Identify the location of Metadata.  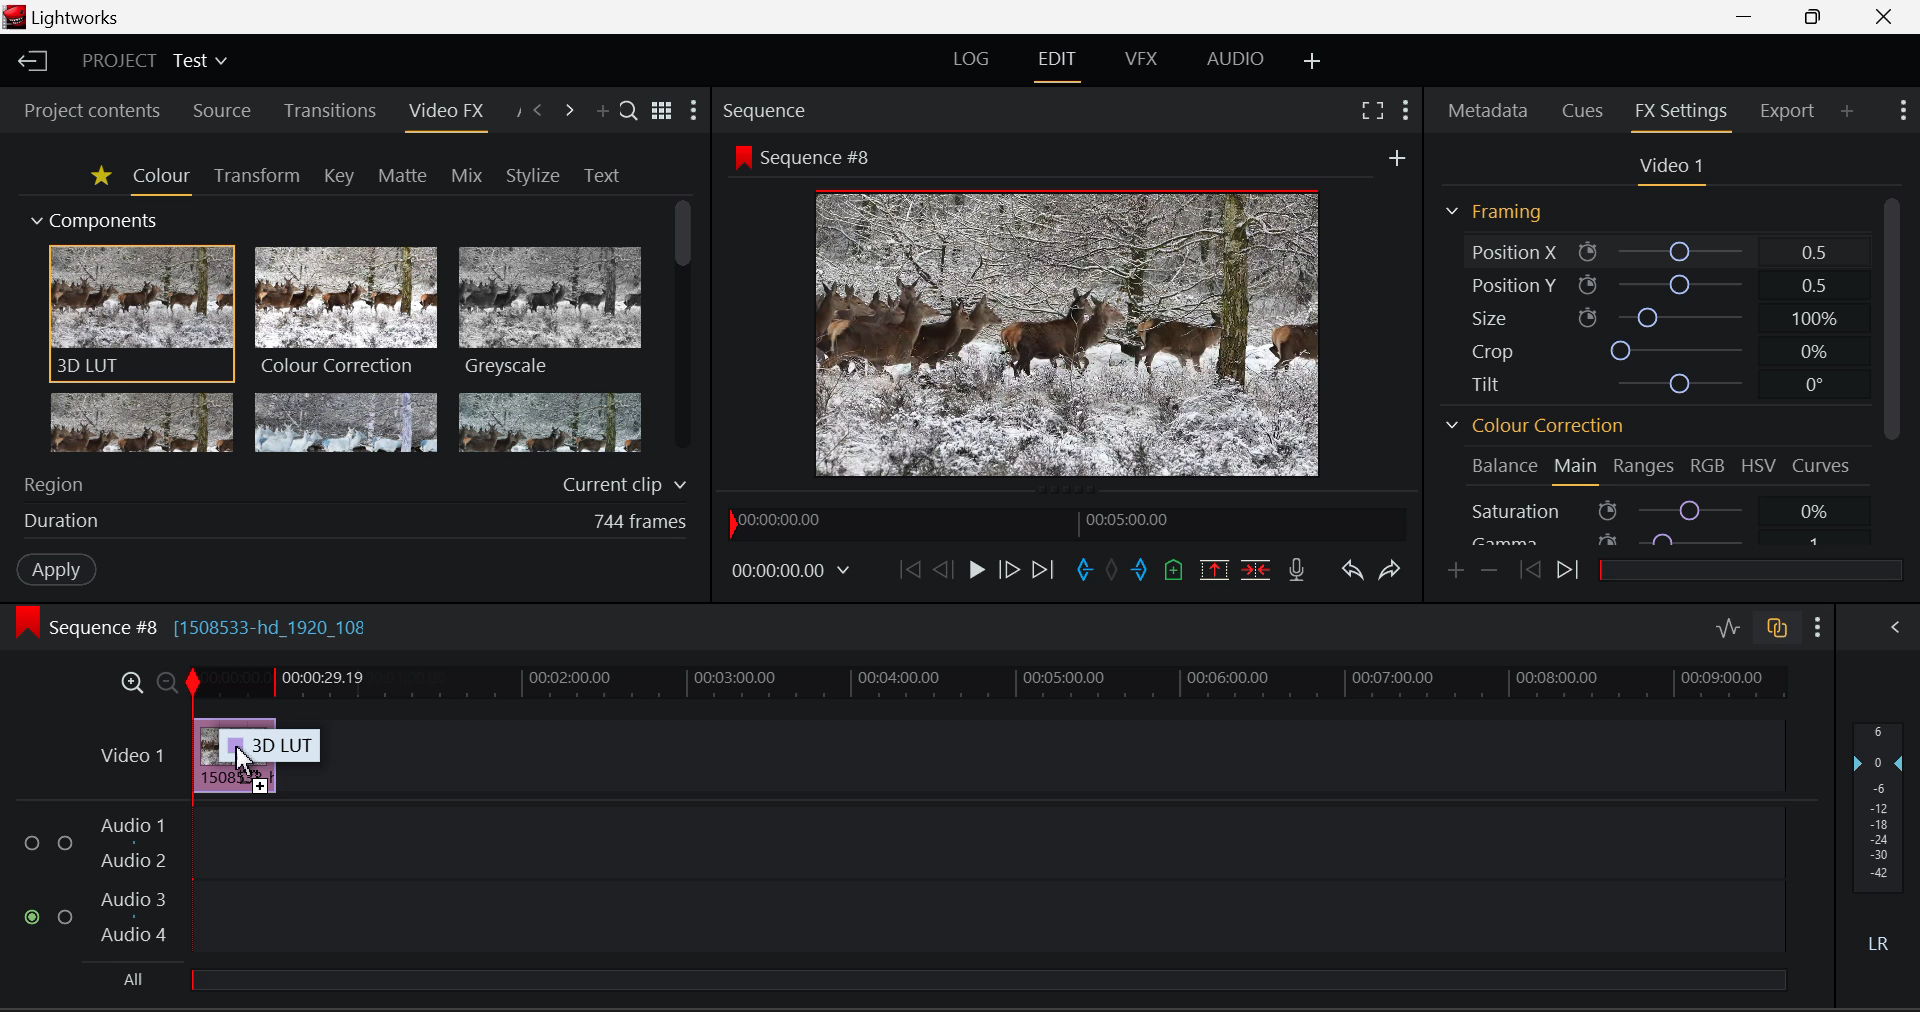
(1486, 110).